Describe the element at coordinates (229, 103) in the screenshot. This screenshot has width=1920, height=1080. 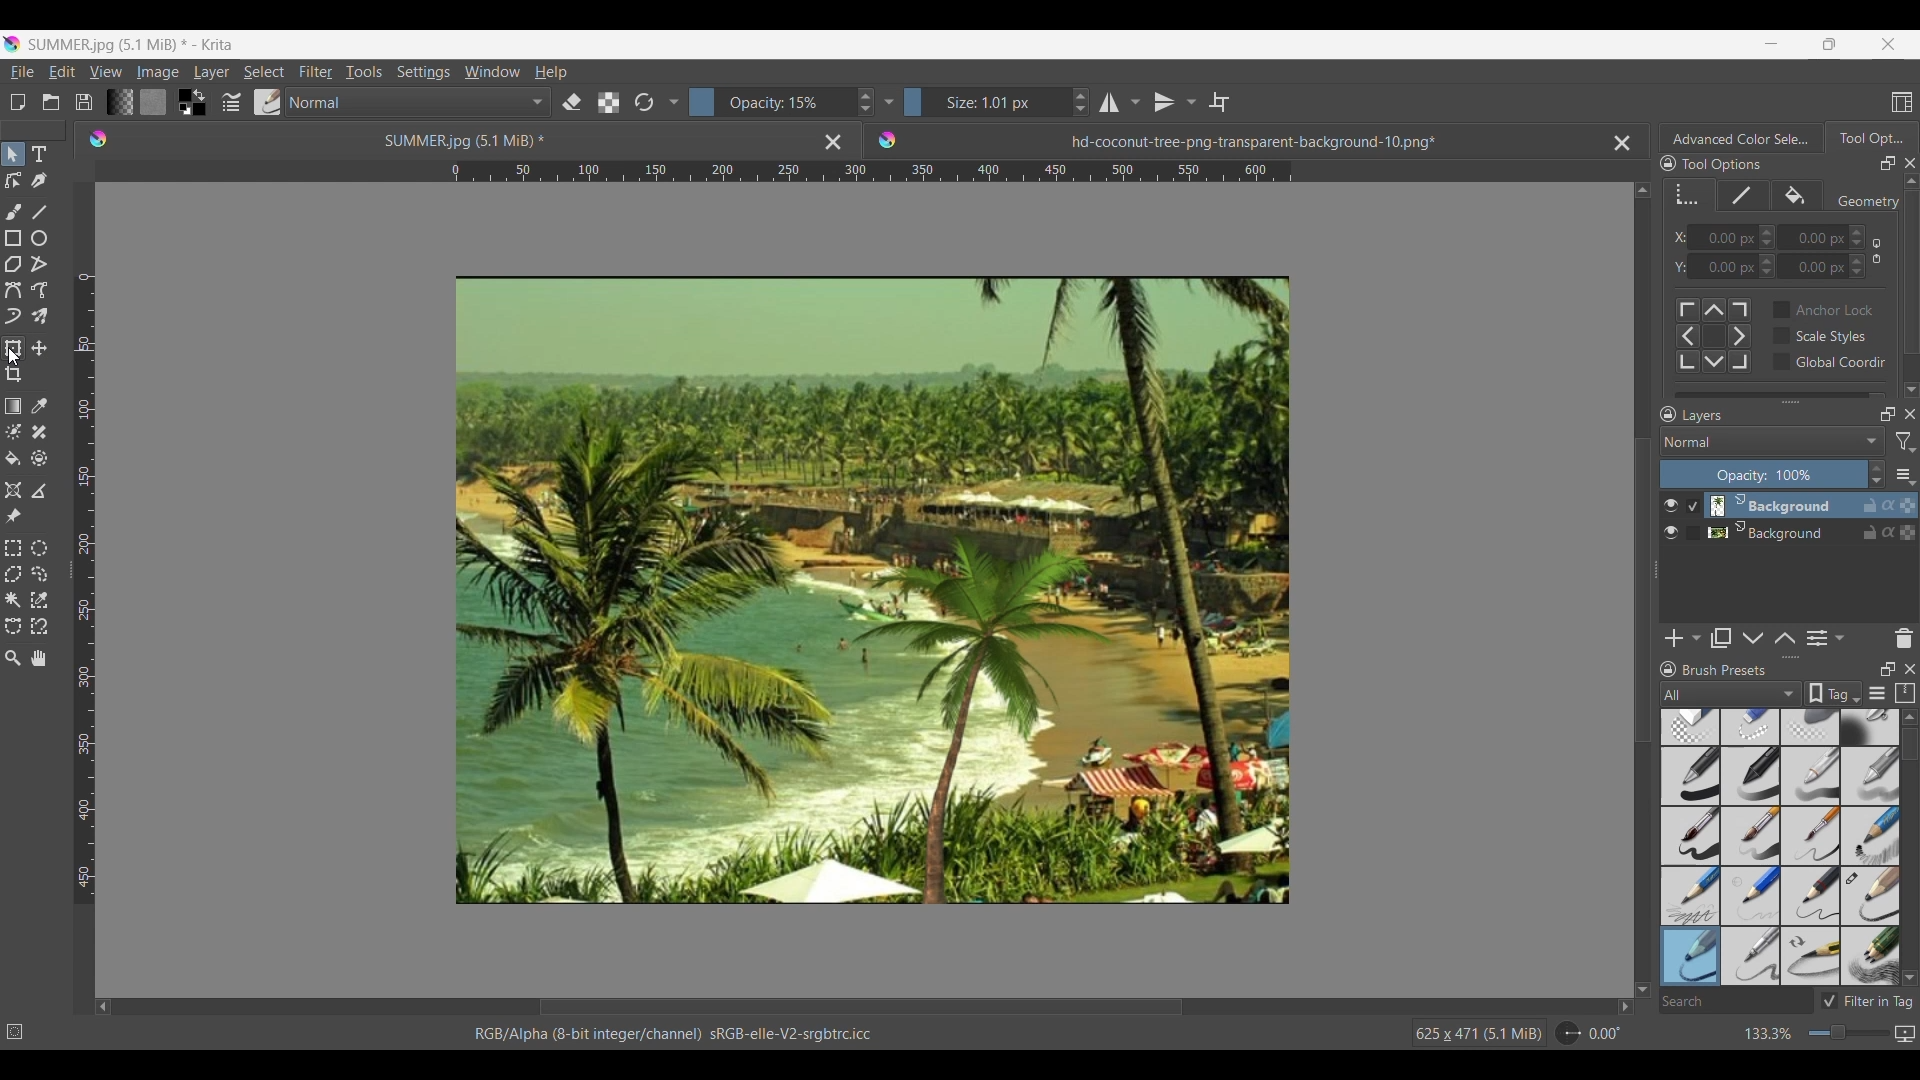
I see `Edit brush settings` at that location.